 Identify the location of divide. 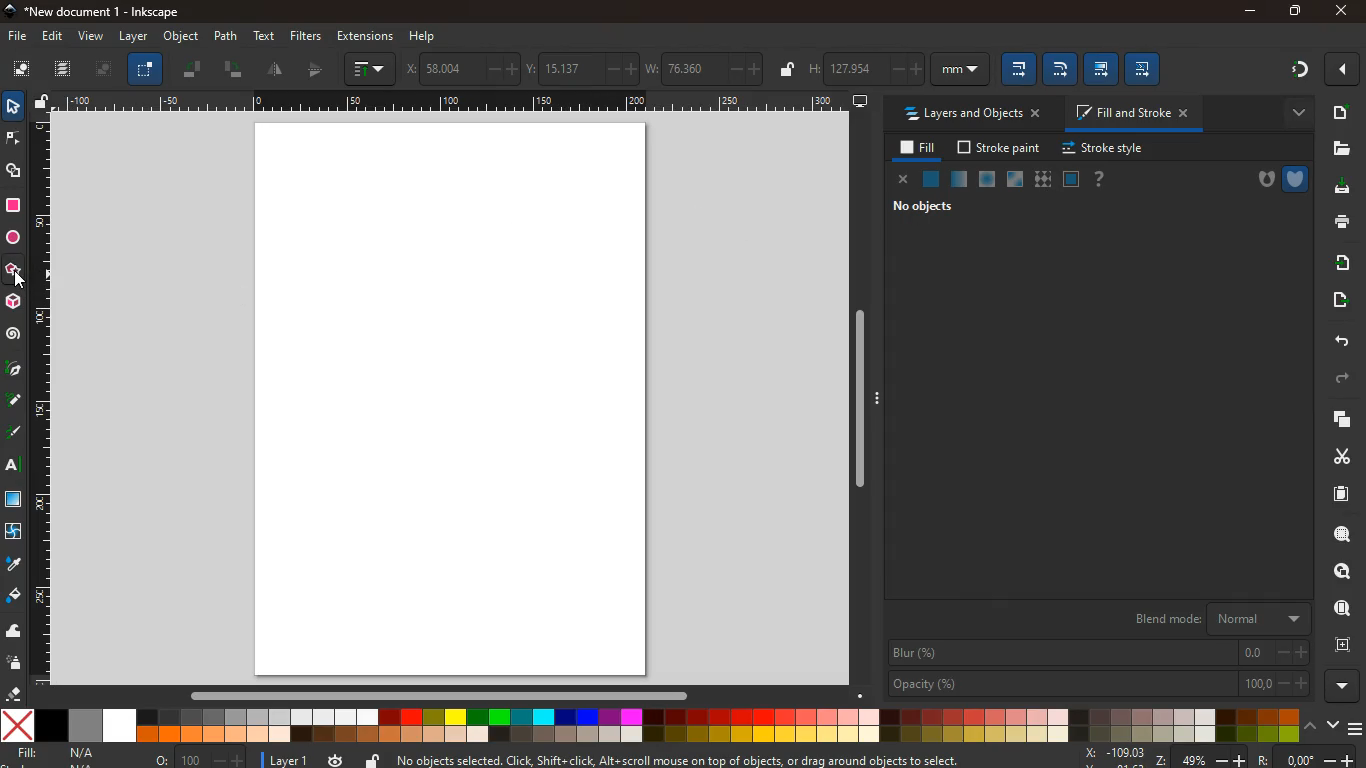
(278, 70).